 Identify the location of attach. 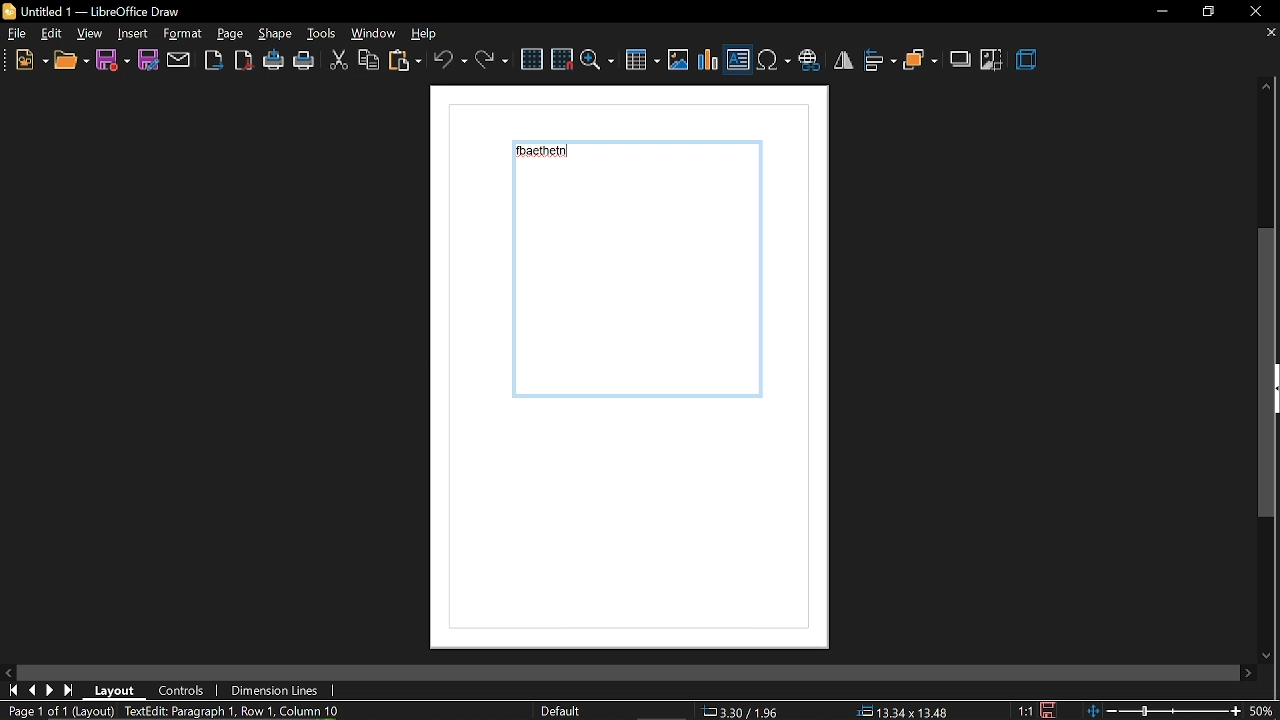
(178, 61).